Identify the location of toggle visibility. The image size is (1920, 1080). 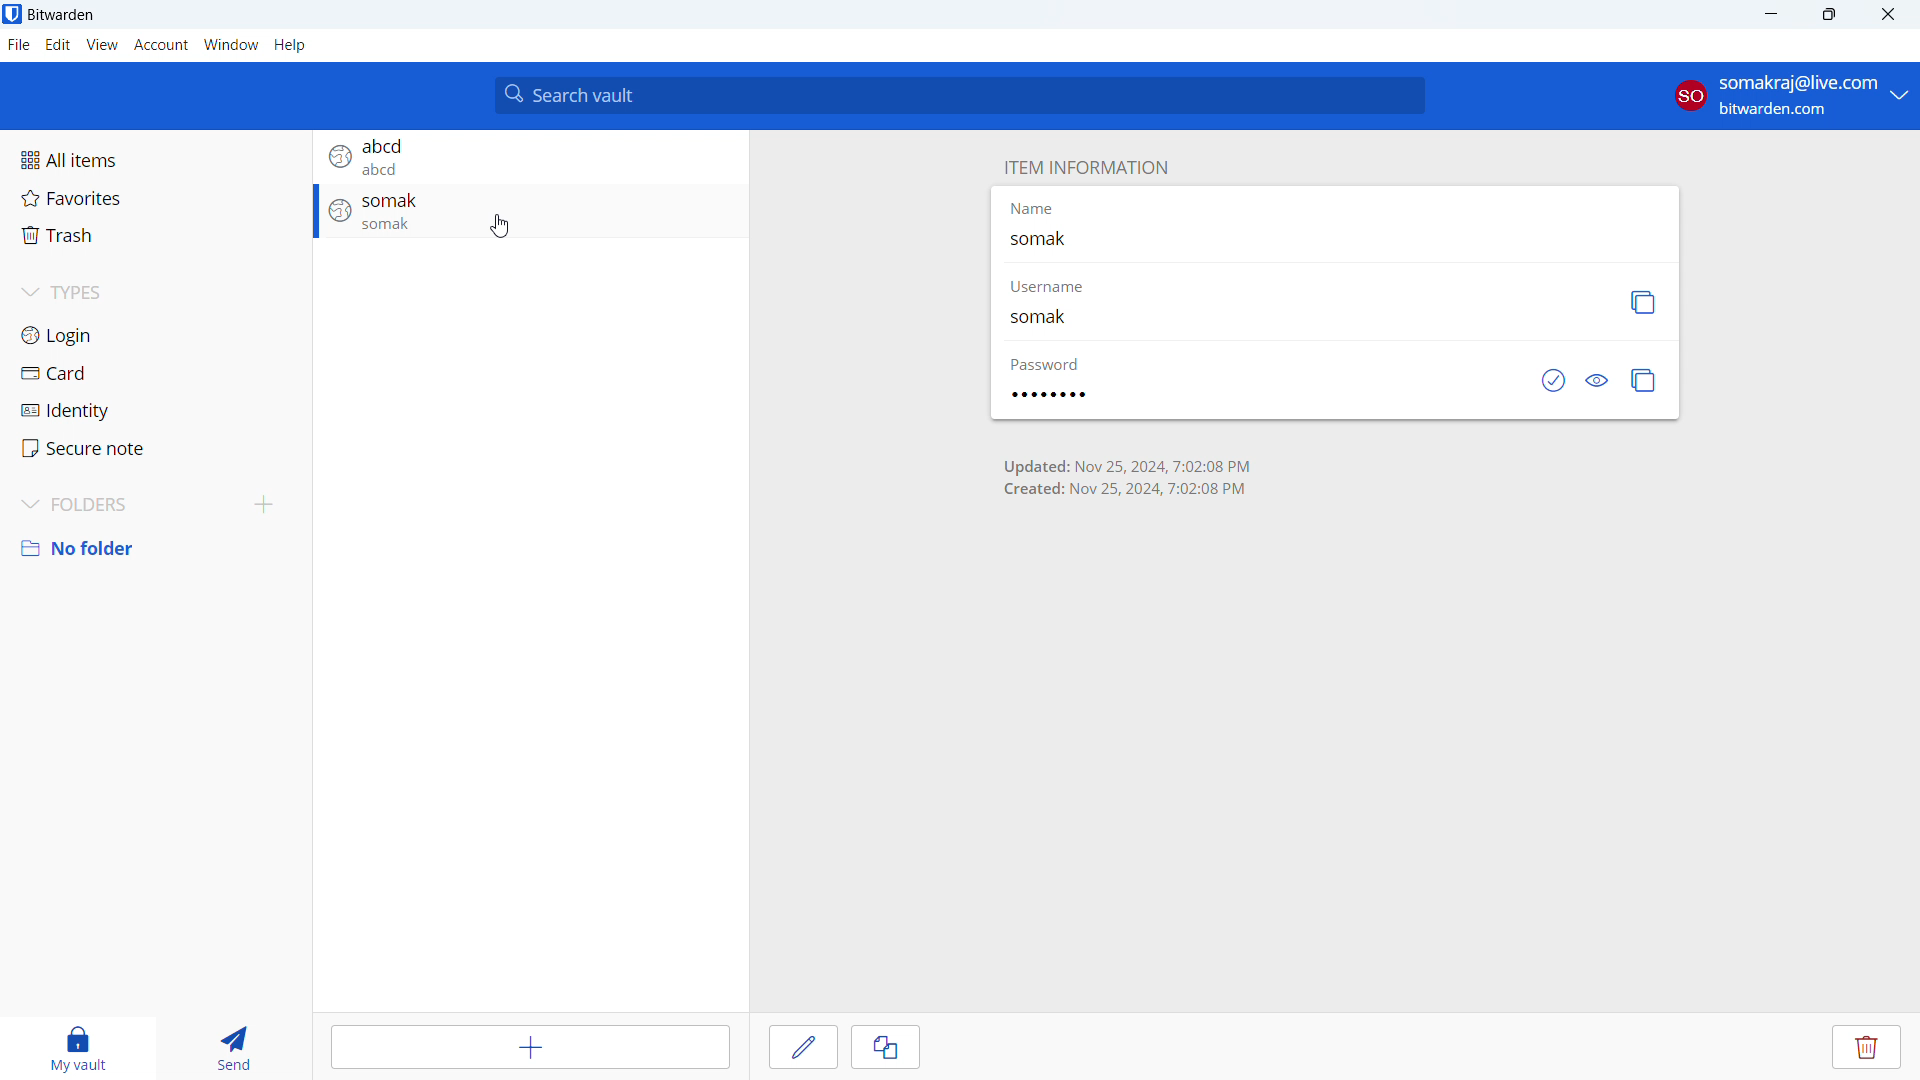
(1598, 381).